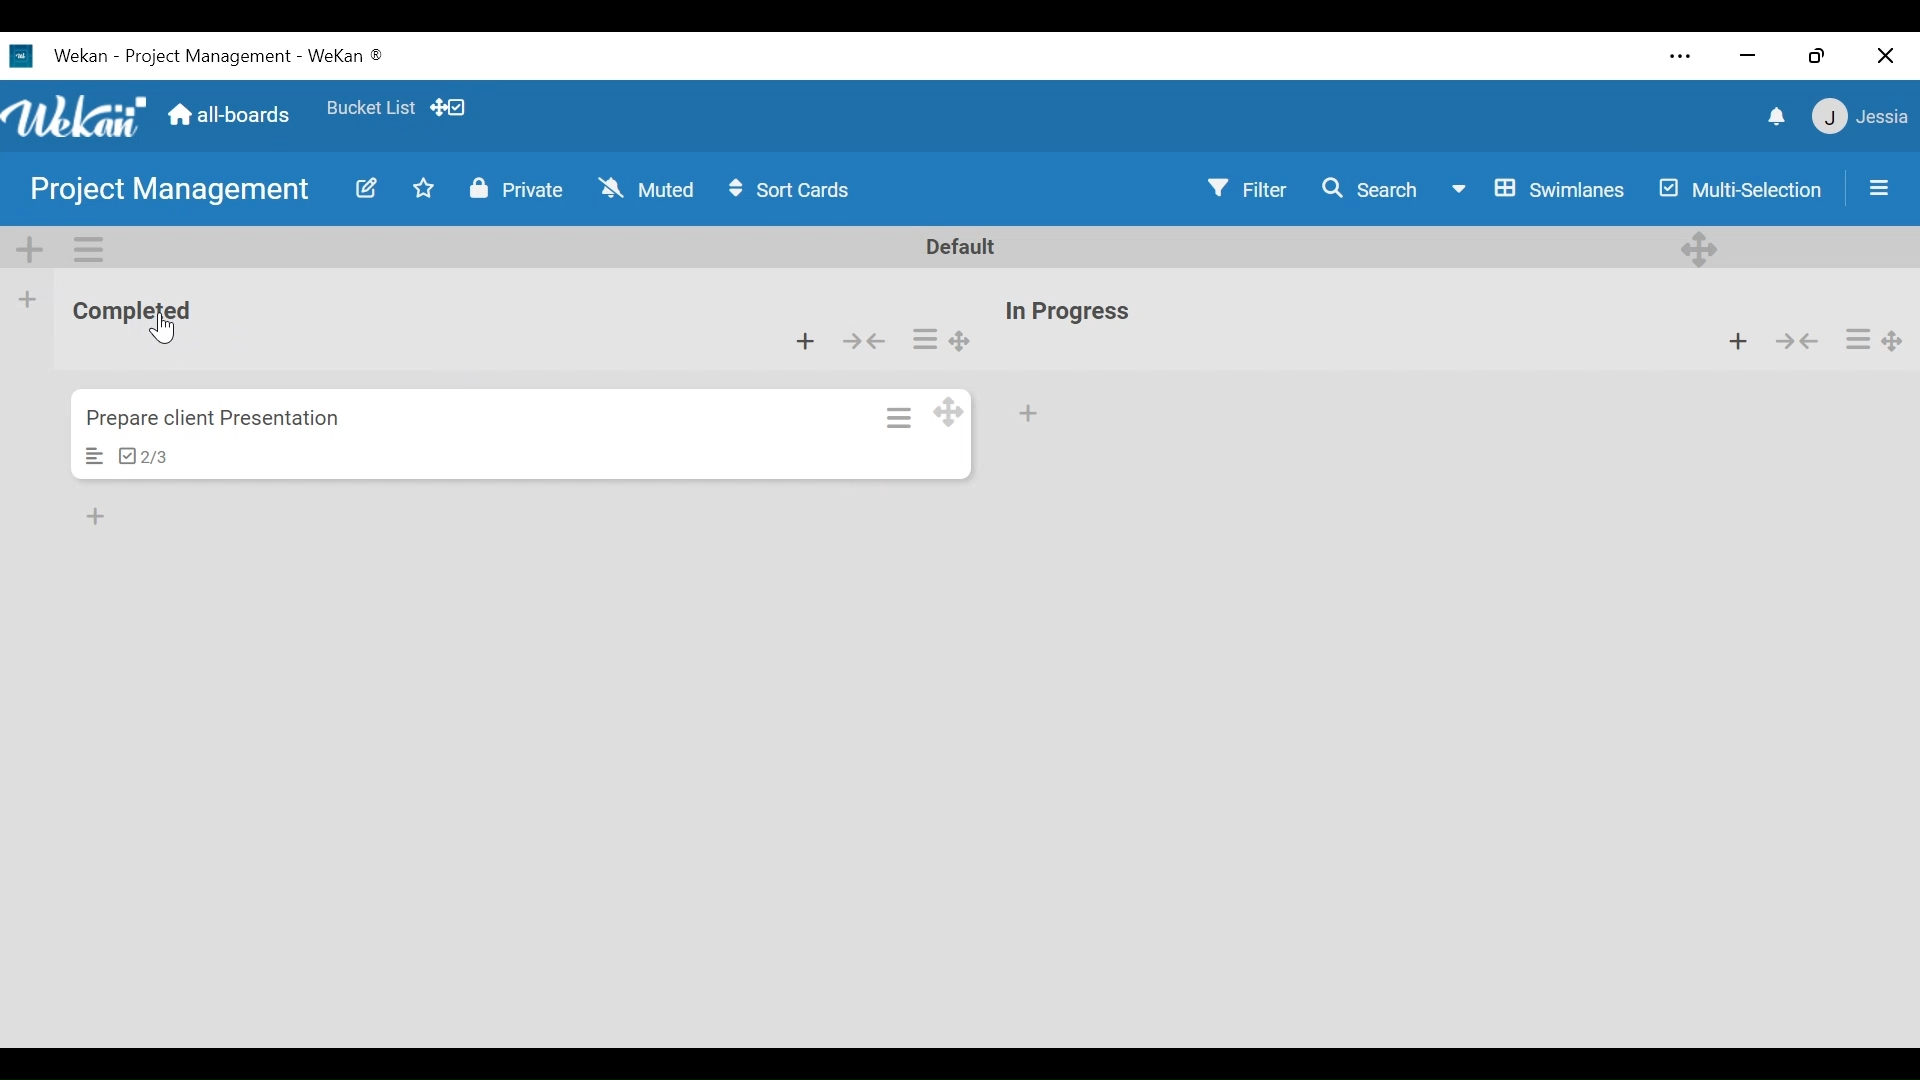  Describe the element at coordinates (151, 312) in the screenshot. I see `List Title` at that location.